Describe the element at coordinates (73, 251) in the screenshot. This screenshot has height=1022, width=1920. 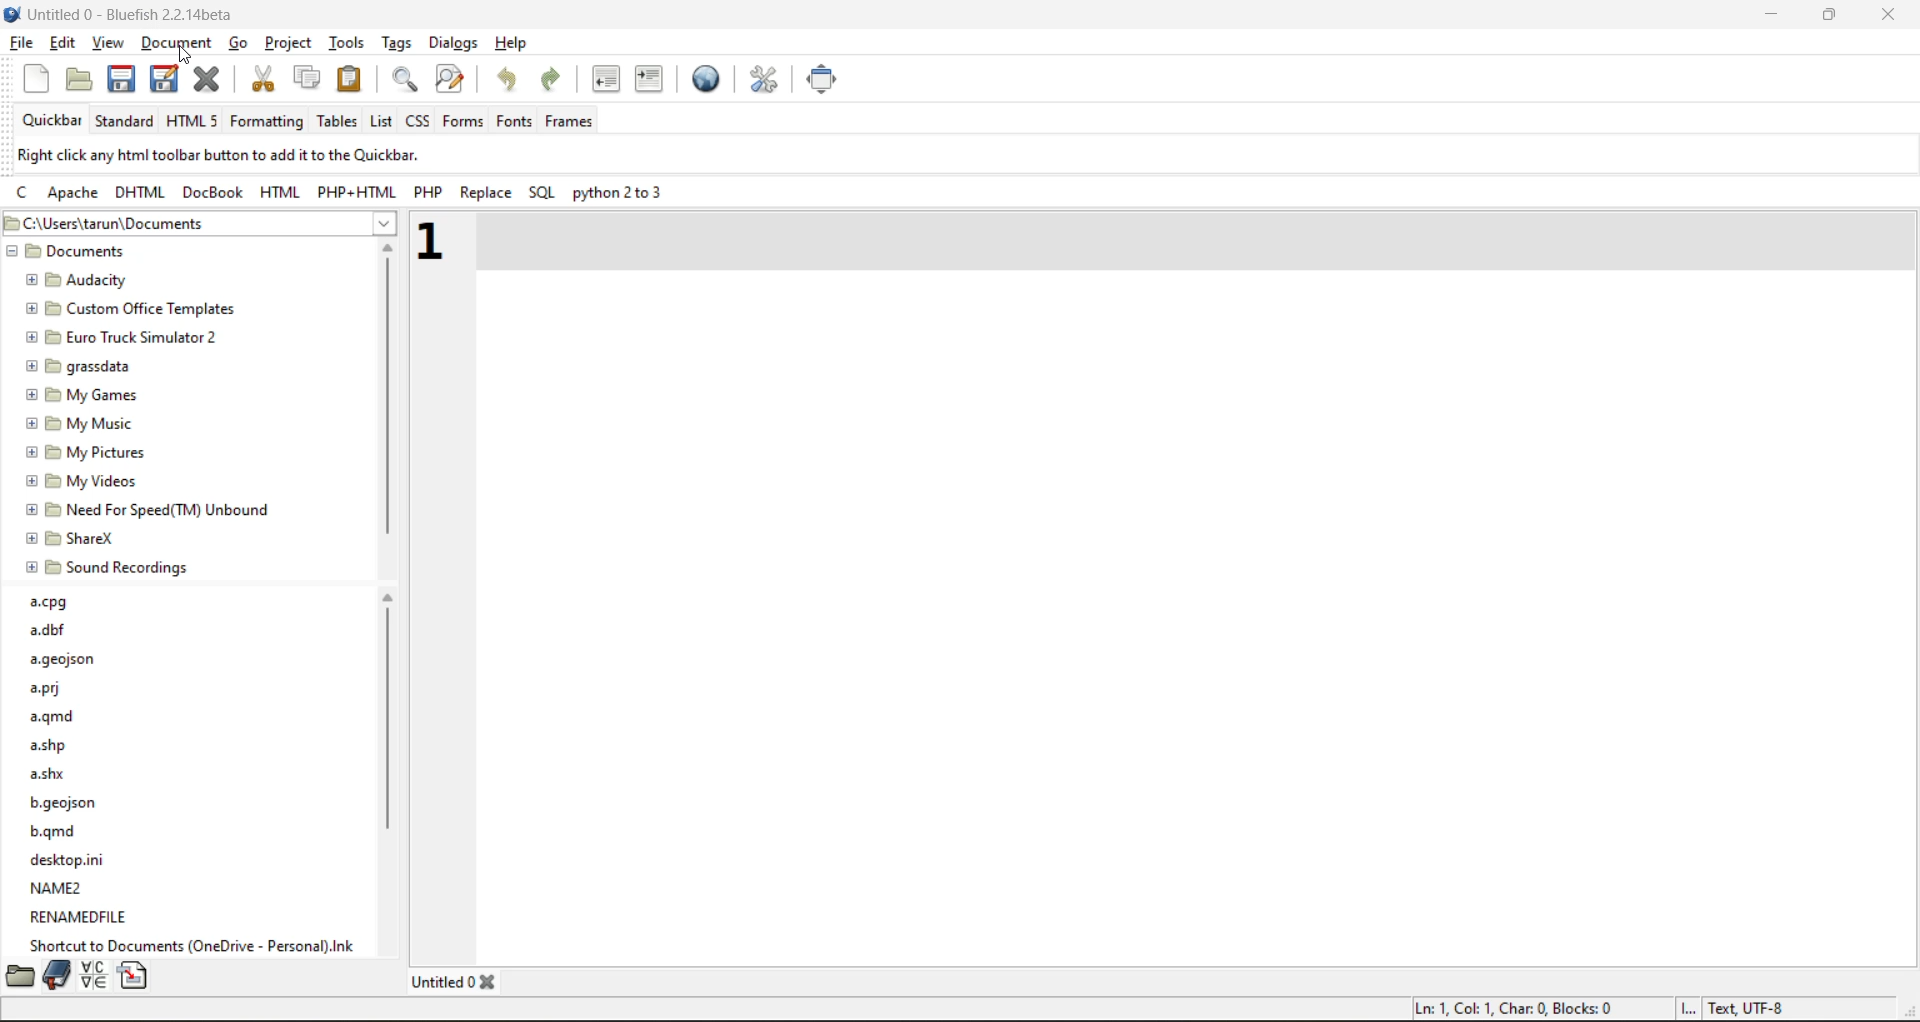
I see `Documents` at that location.